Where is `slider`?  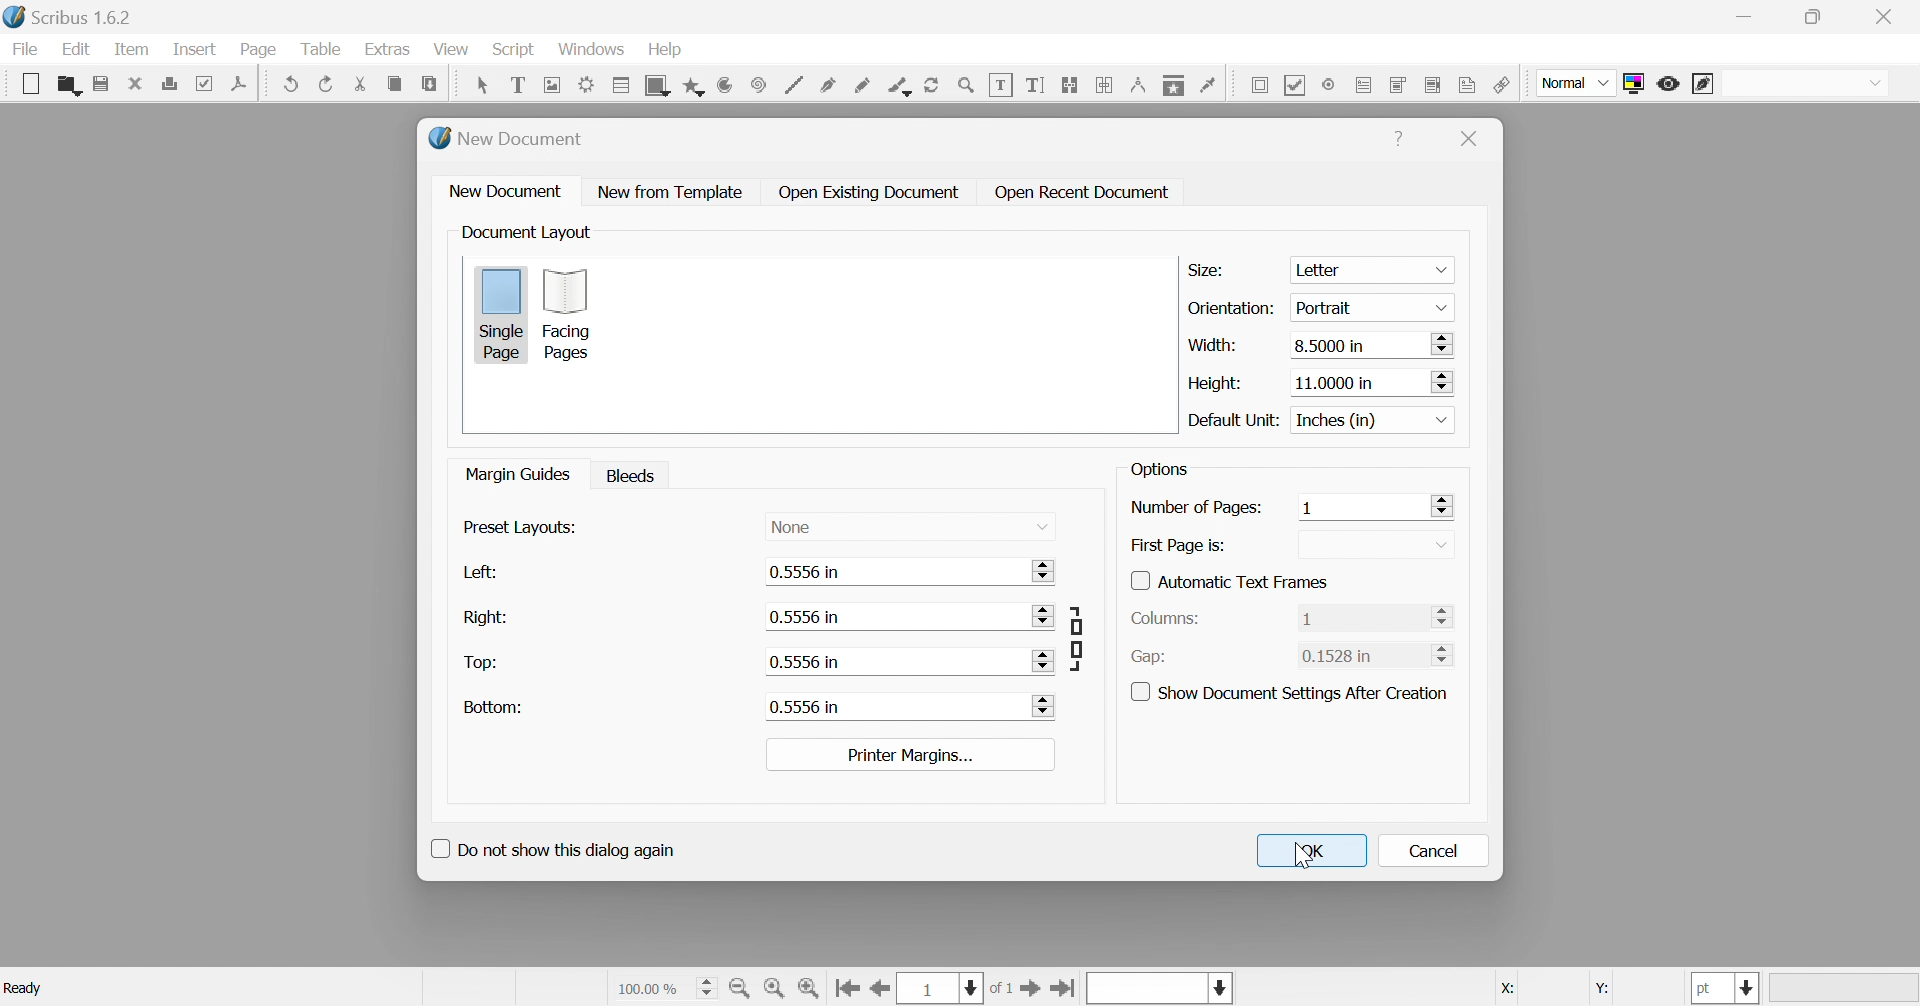 slider is located at coordinates (1047, 572).